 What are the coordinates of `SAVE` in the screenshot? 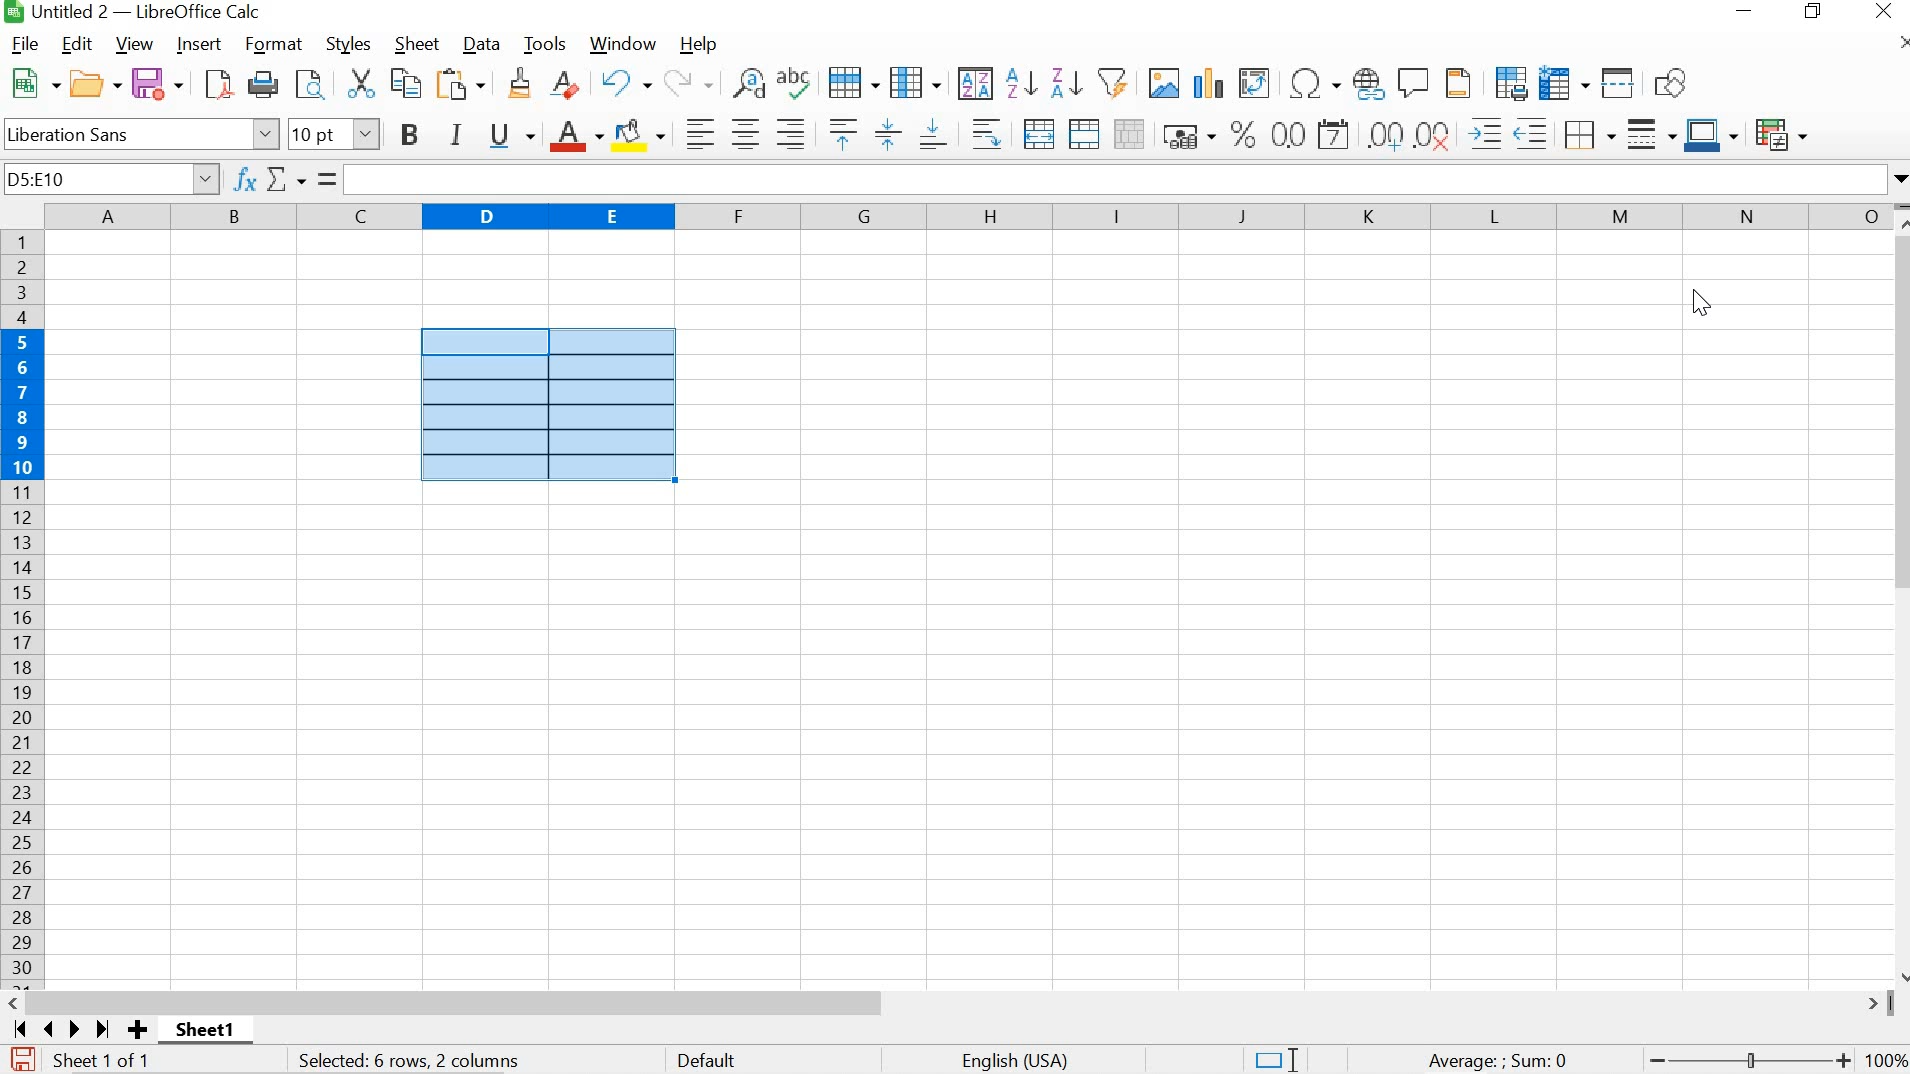 It's located at (20, 1059).